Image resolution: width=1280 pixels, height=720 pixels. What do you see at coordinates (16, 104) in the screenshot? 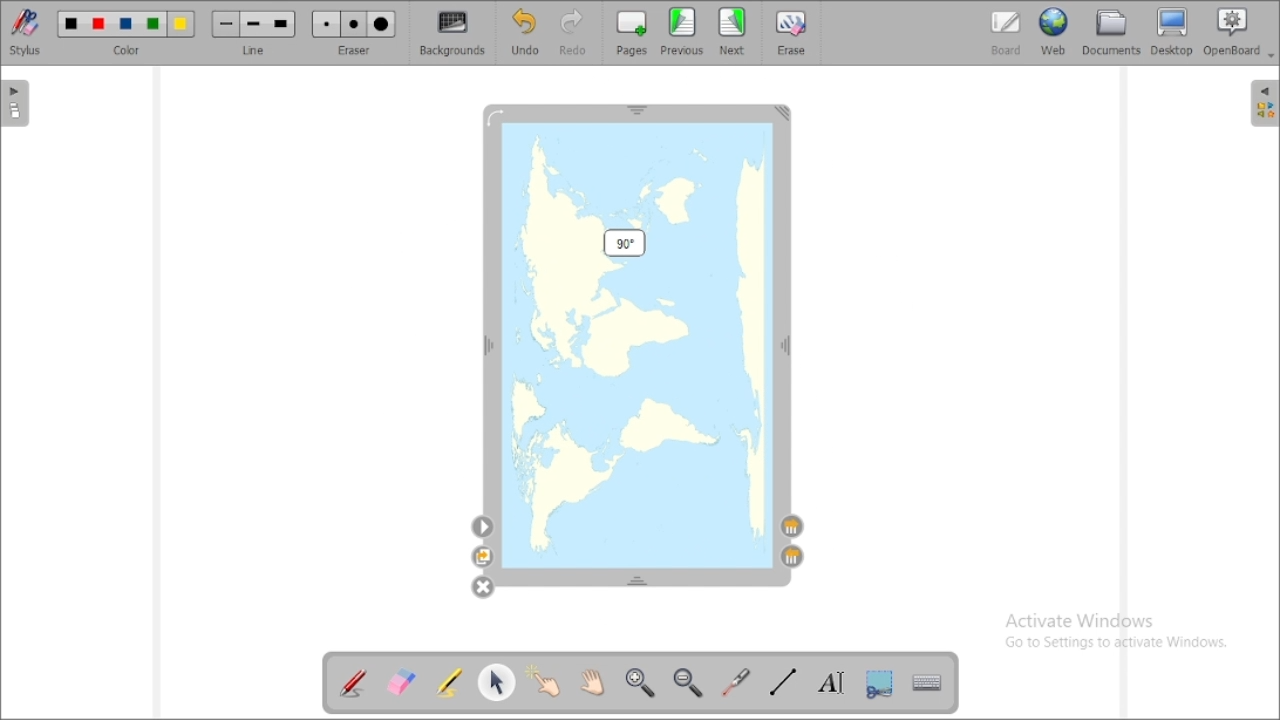
I see `pages pane` at bounding box center [16, 104].